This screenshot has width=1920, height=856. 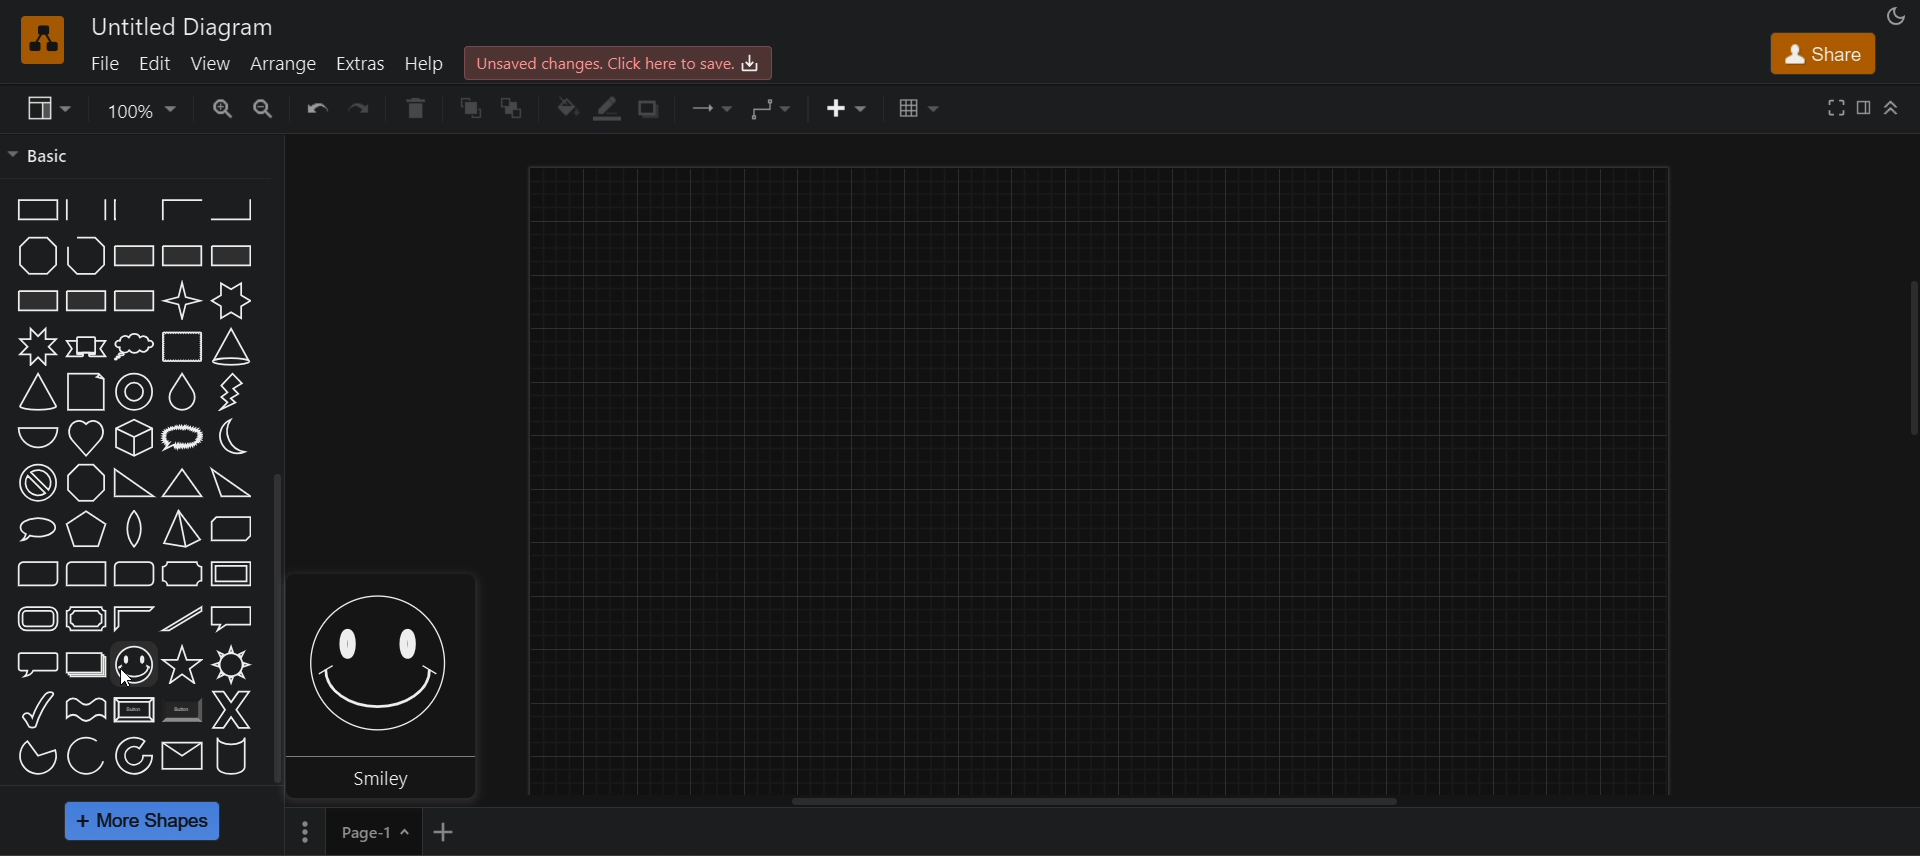 I want to click on waypoints, so click(x=776, y=109).